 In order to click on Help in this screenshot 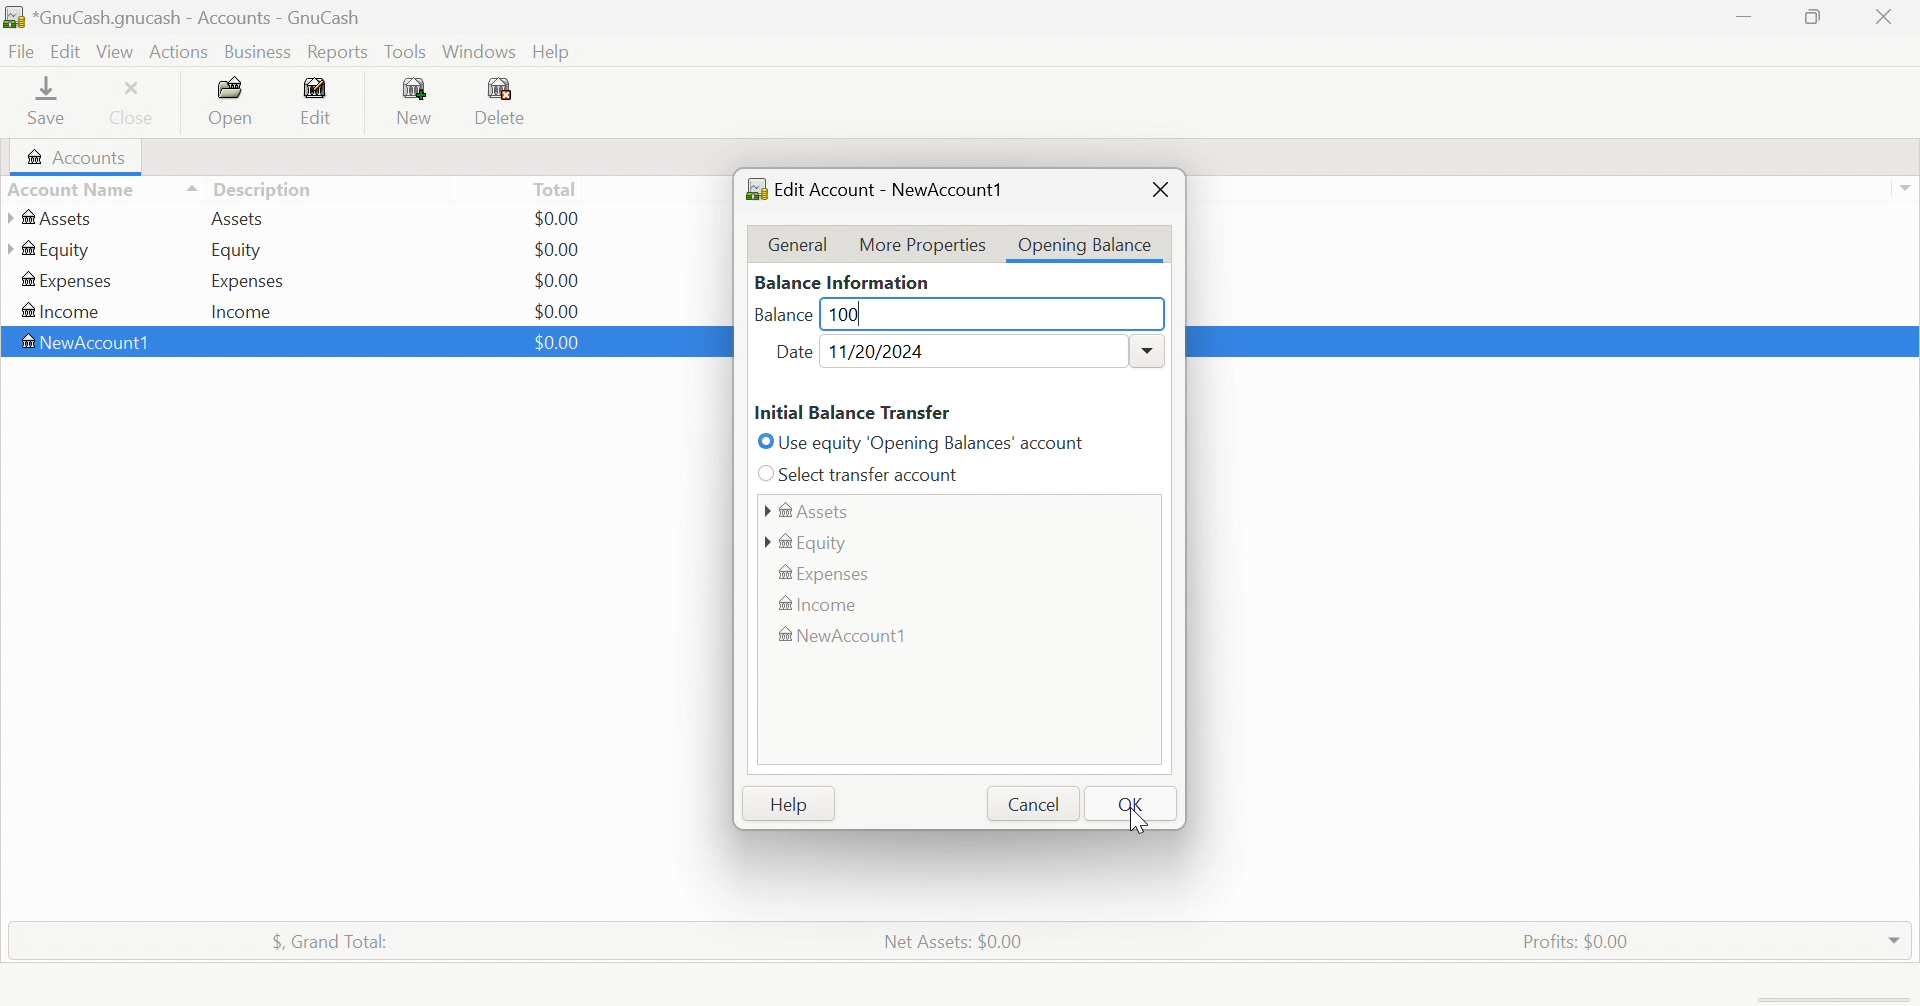, I will do `click(791, 806)`.